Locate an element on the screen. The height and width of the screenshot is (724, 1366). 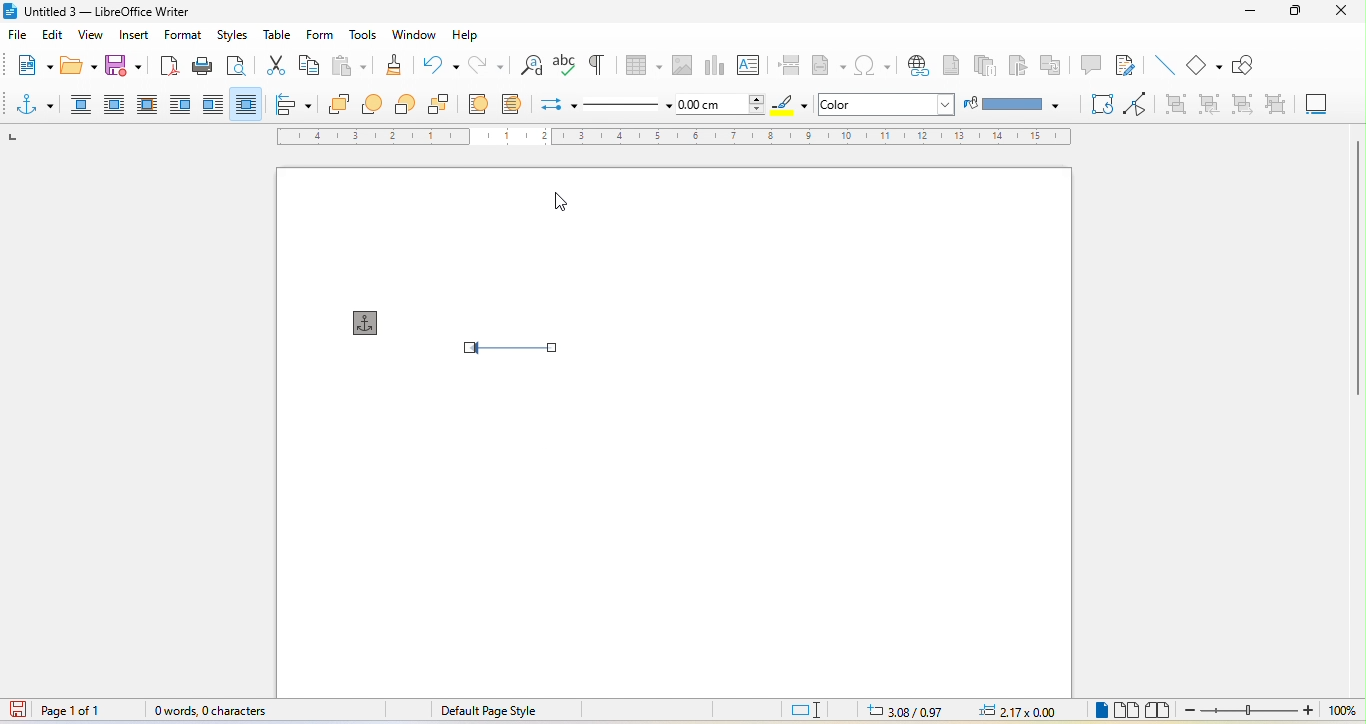
select anchor for object is located at coordinates (37, 103).